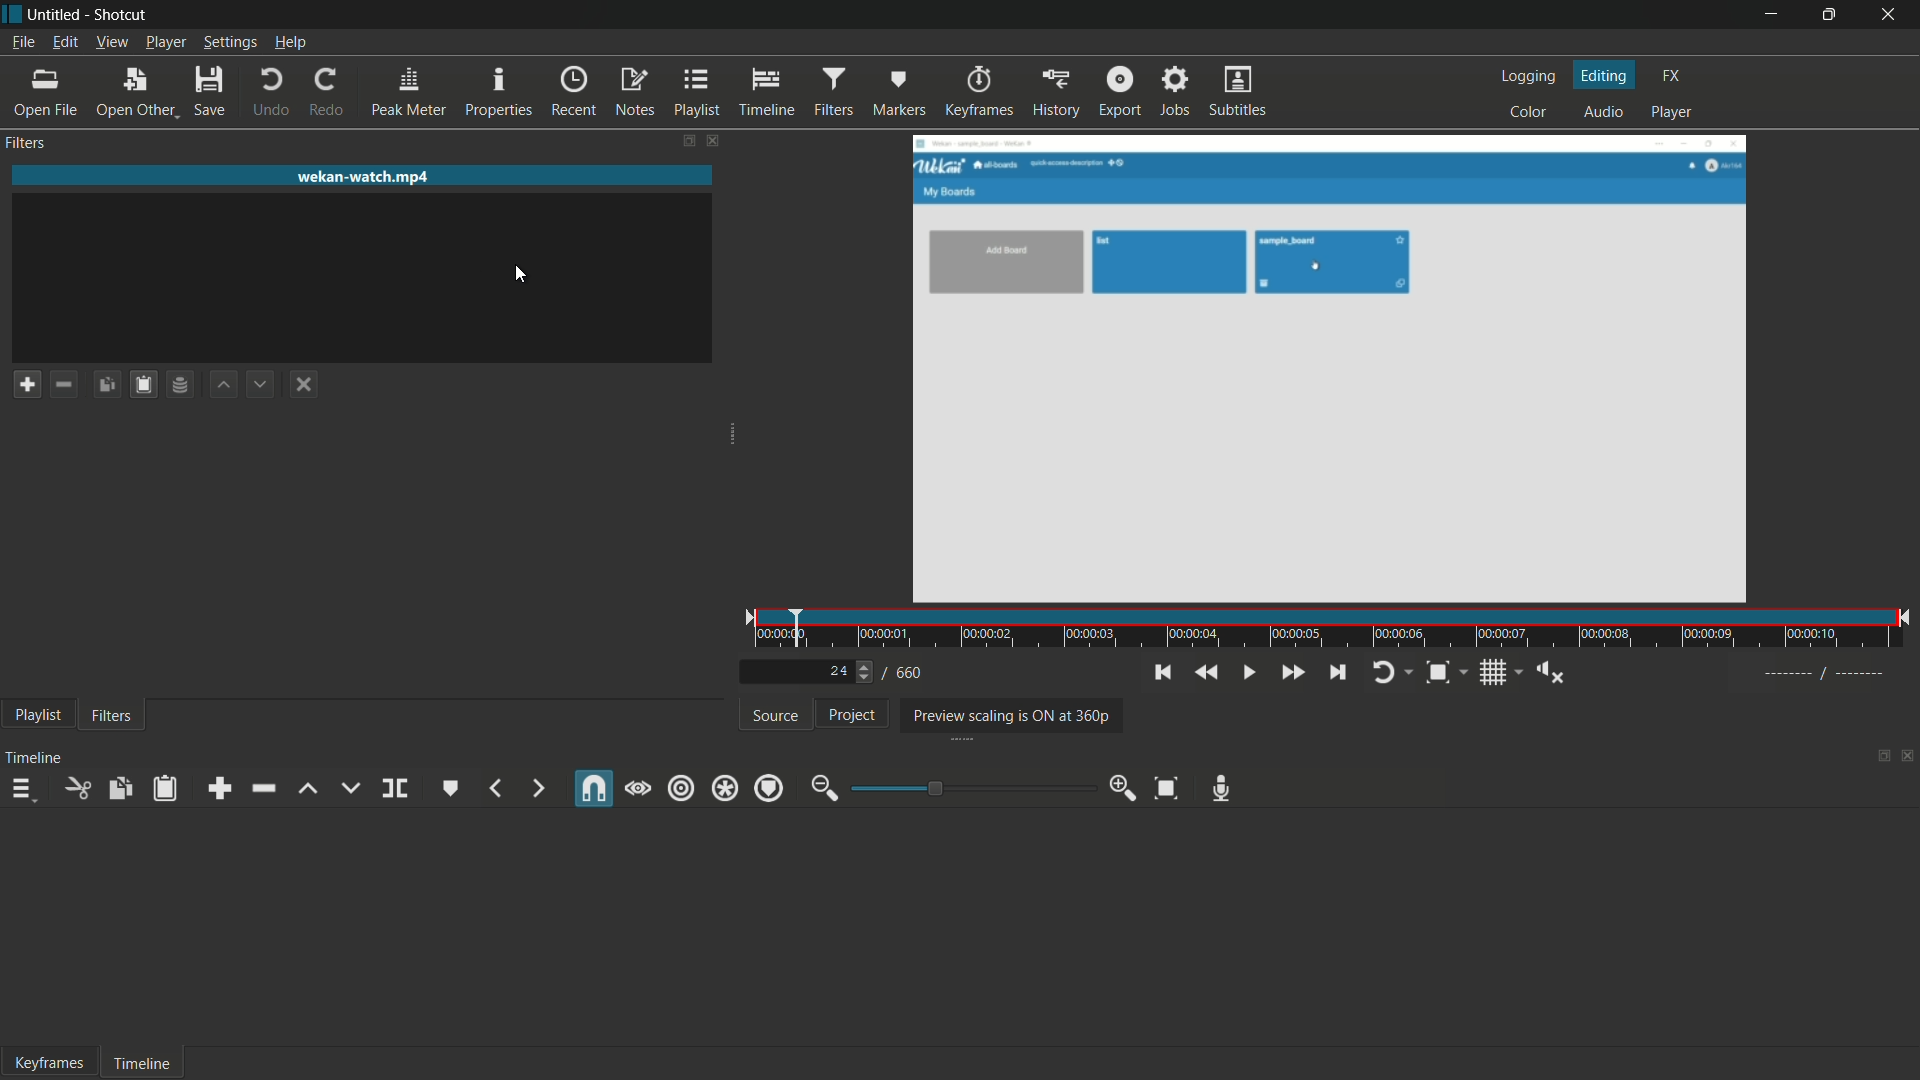  What do you see at coordinates (494, 788) in the screenshot?
I see `previous marker` at bounding box center [494, 788].